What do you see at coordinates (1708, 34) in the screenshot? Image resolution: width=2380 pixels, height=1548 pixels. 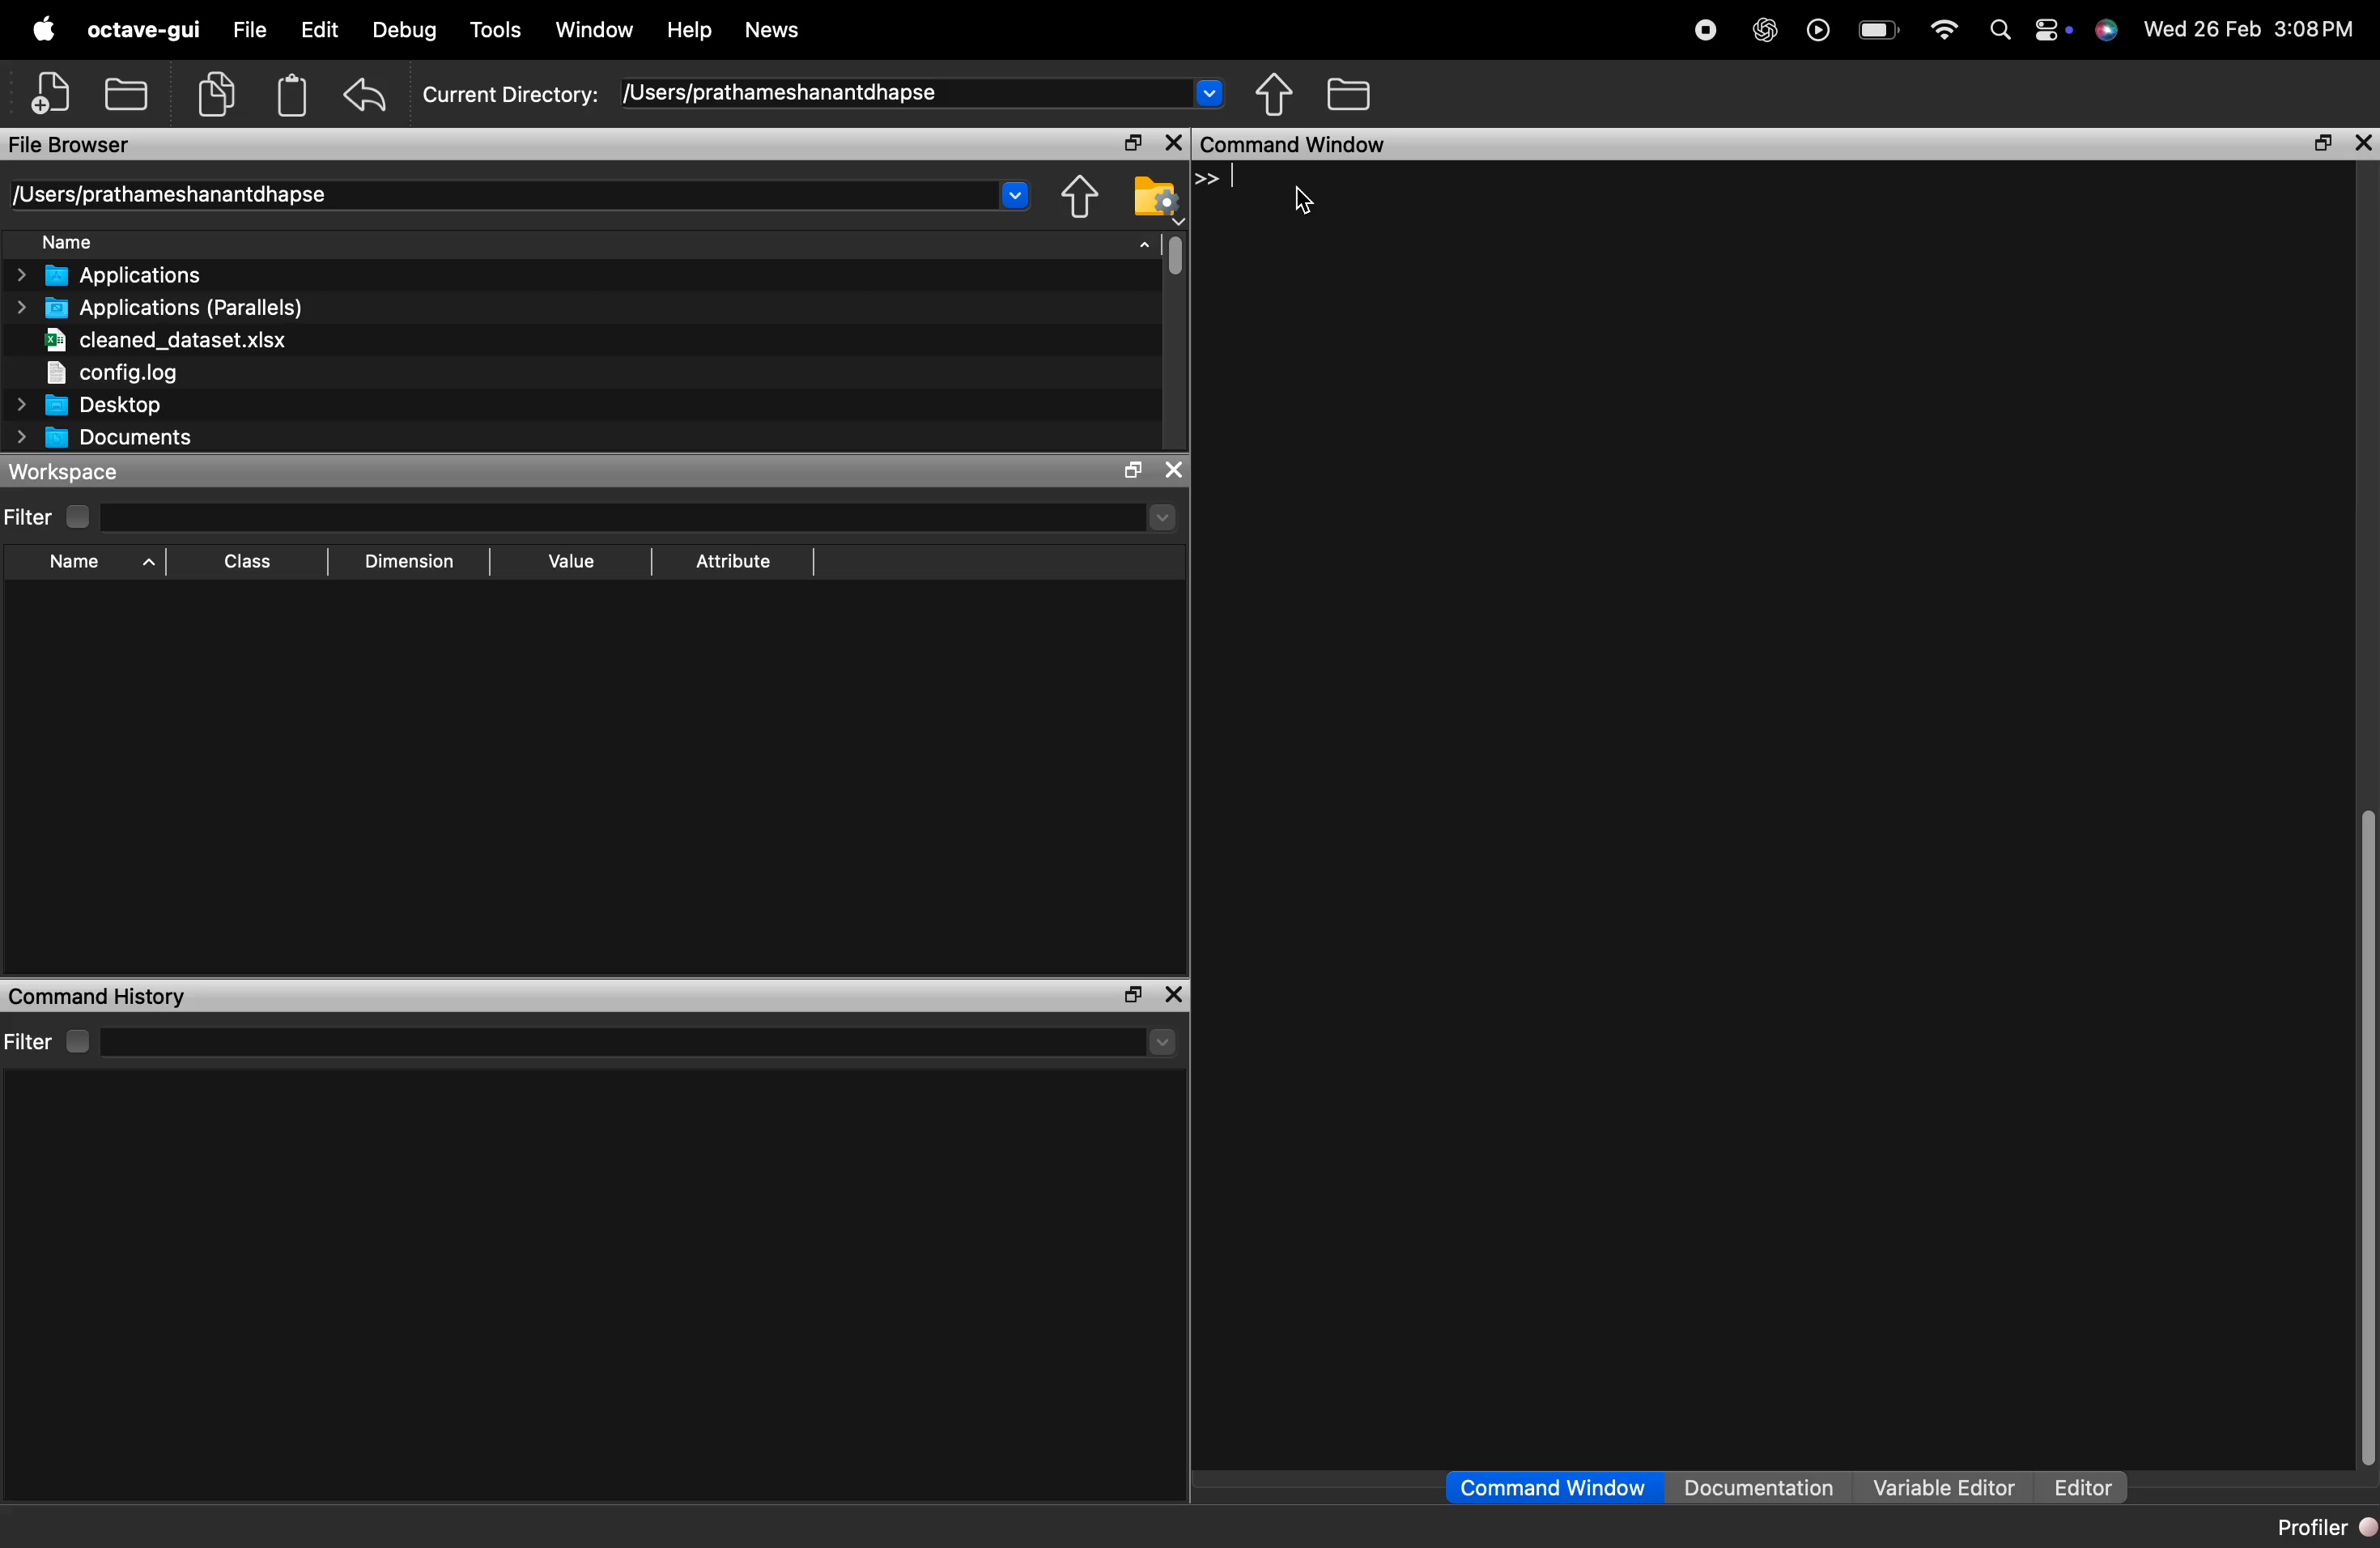 I see `recording` at bounding box center [1708, 34].